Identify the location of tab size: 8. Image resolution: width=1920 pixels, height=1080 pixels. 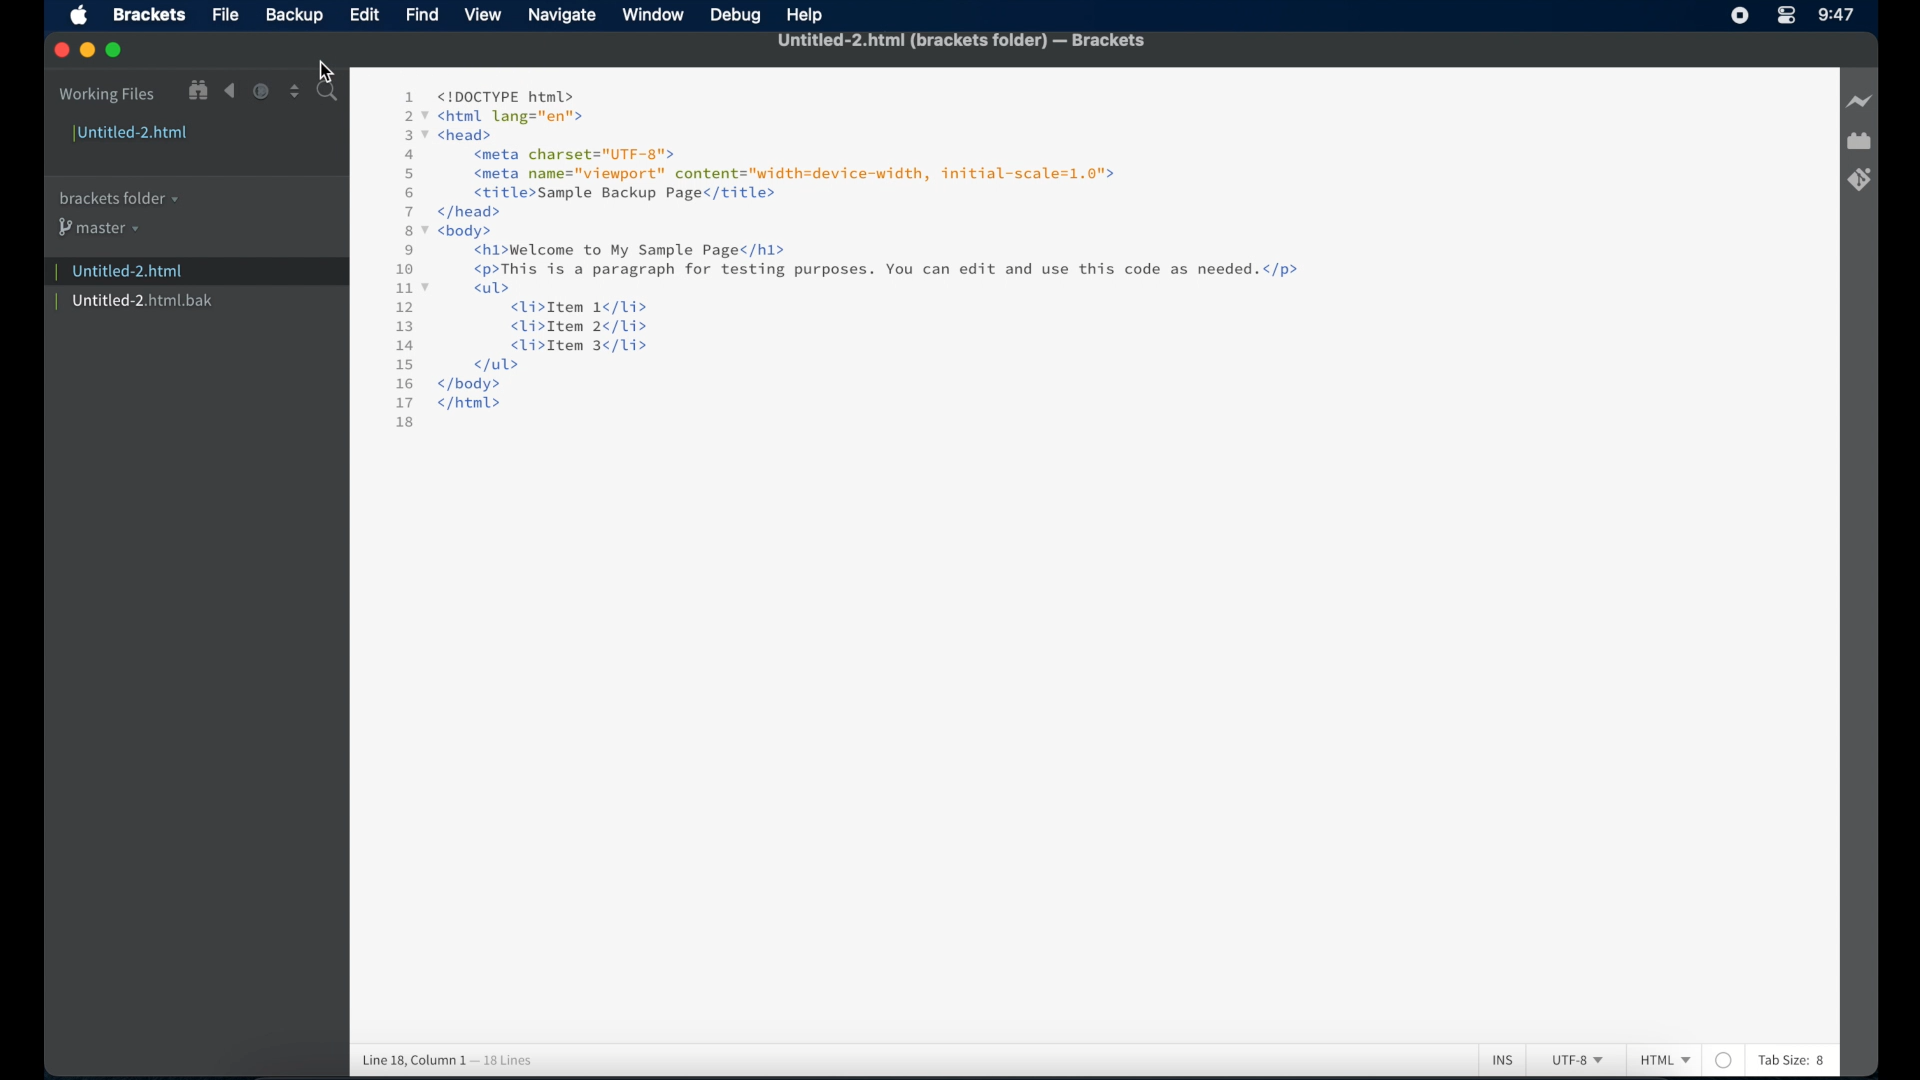
(1793, 1060).